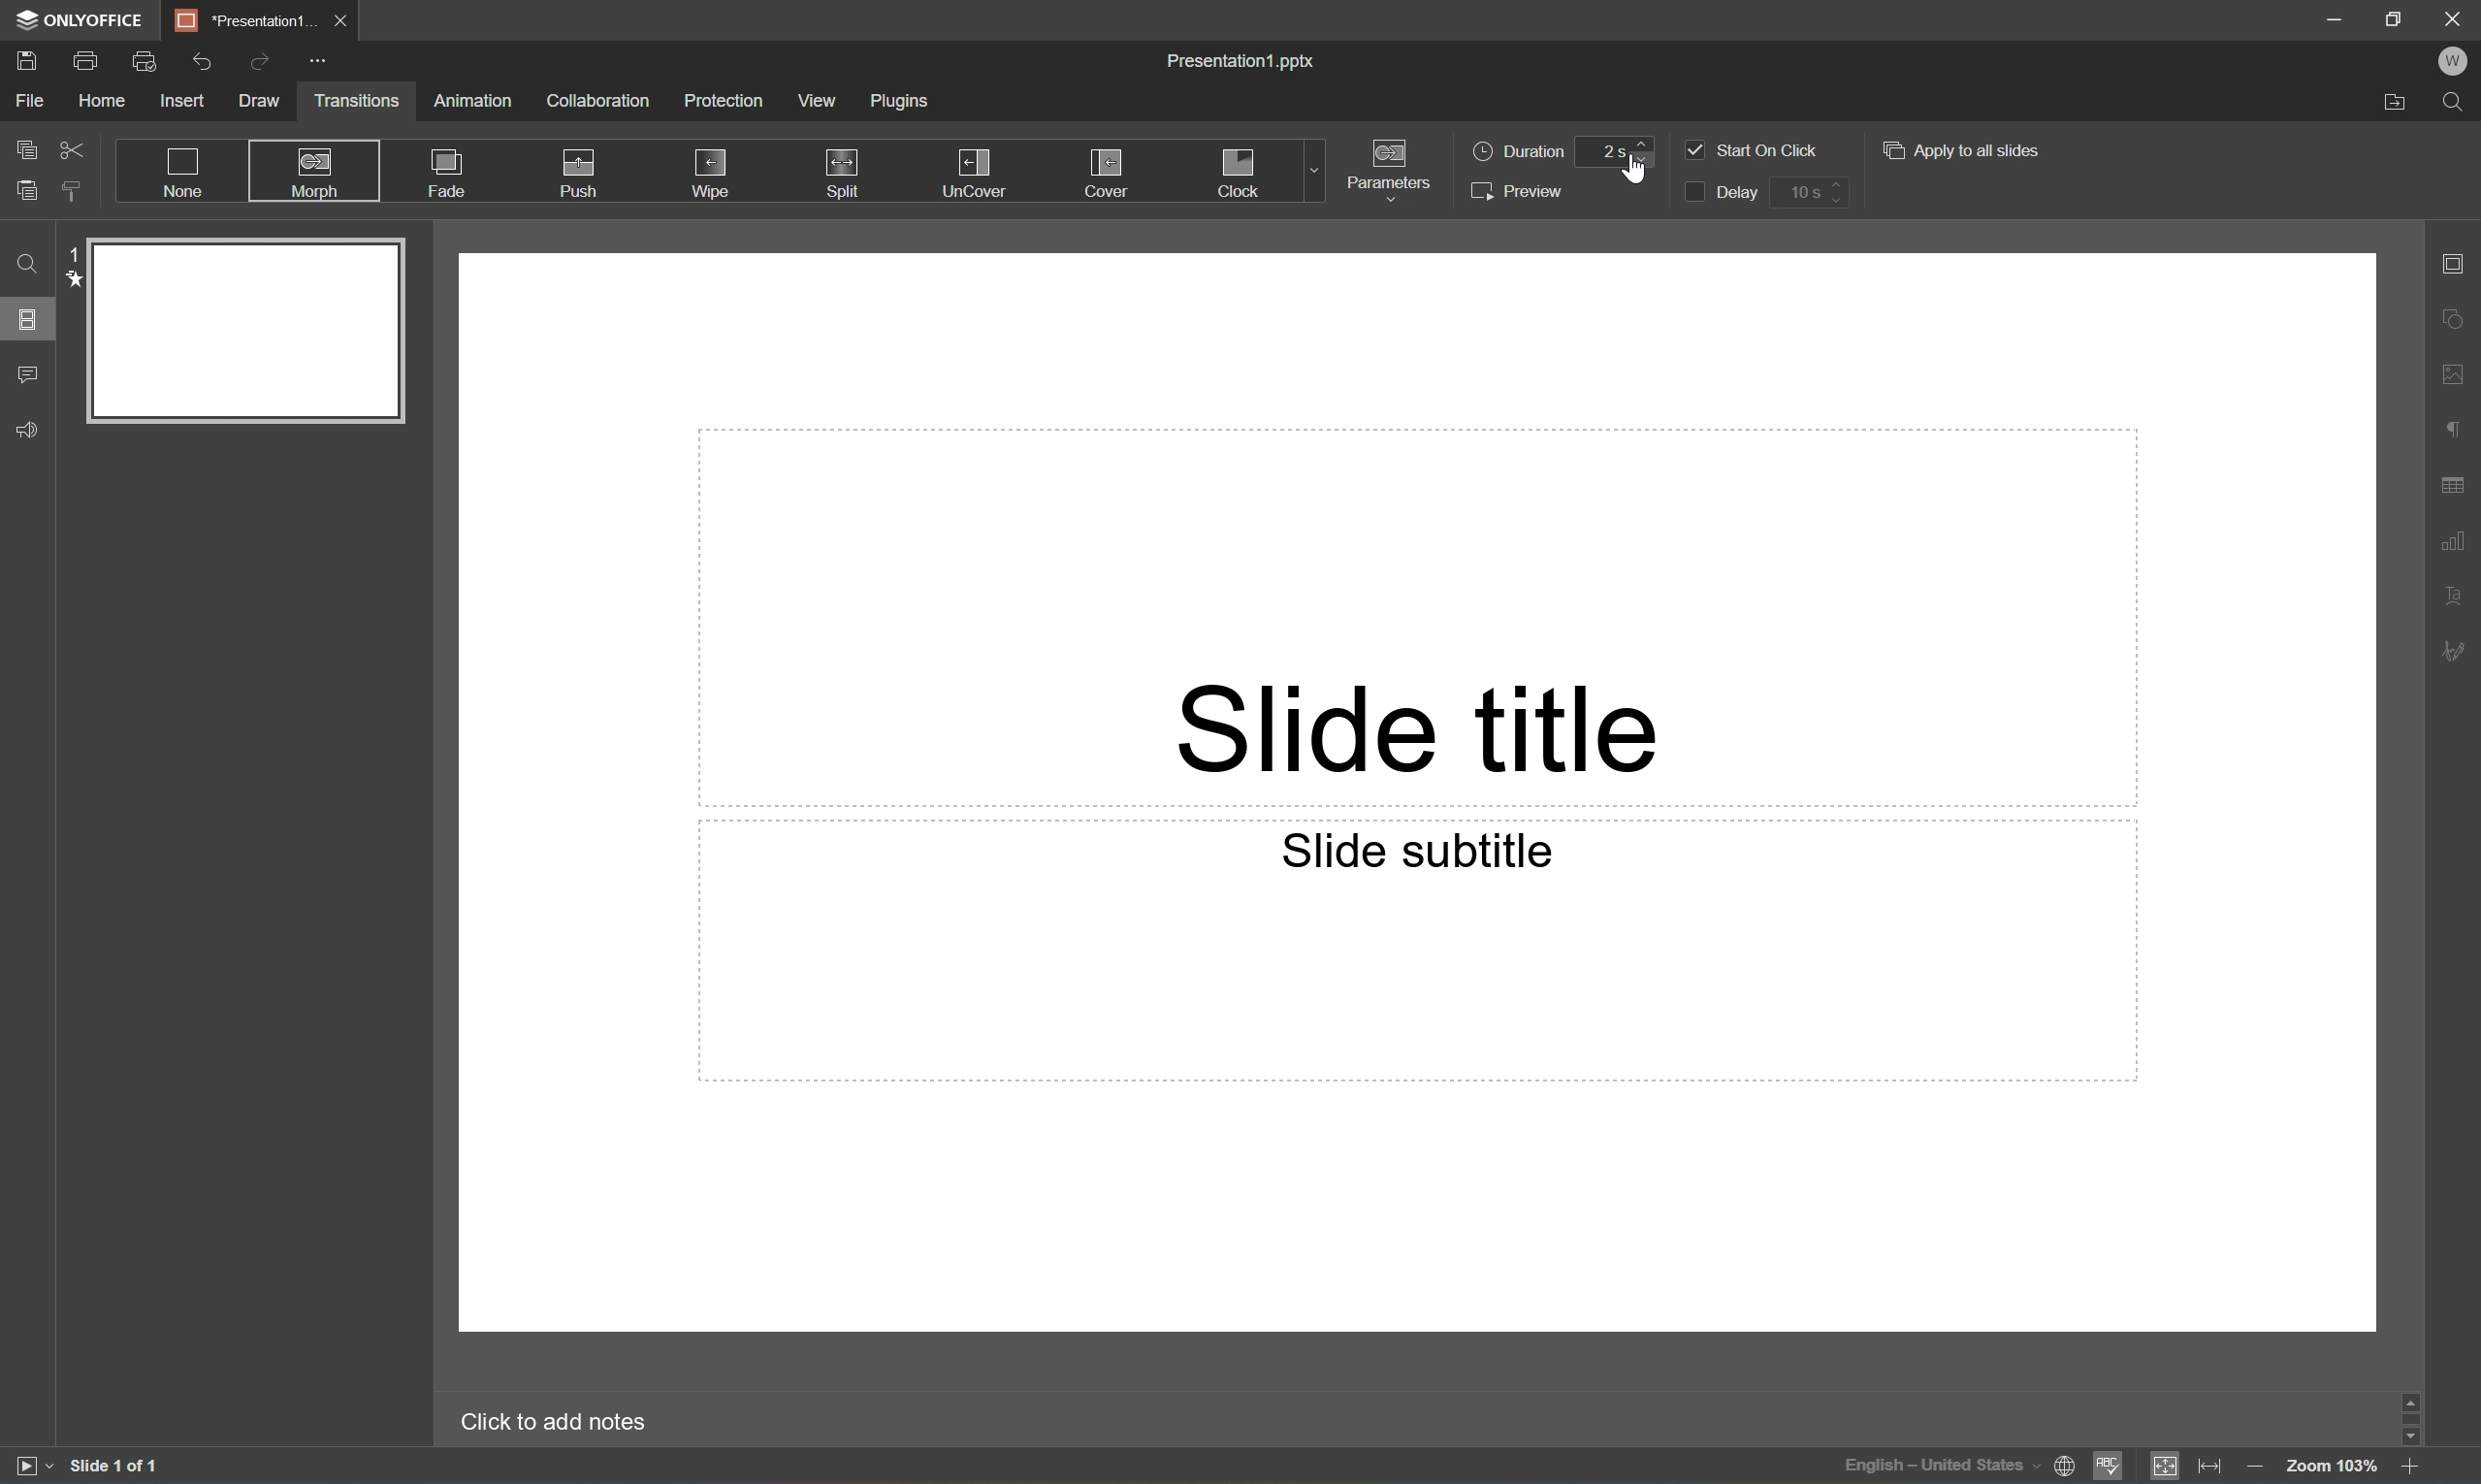 This screenshot has width=2481, height=1484. I want to click on Find, so click(2459, 102).